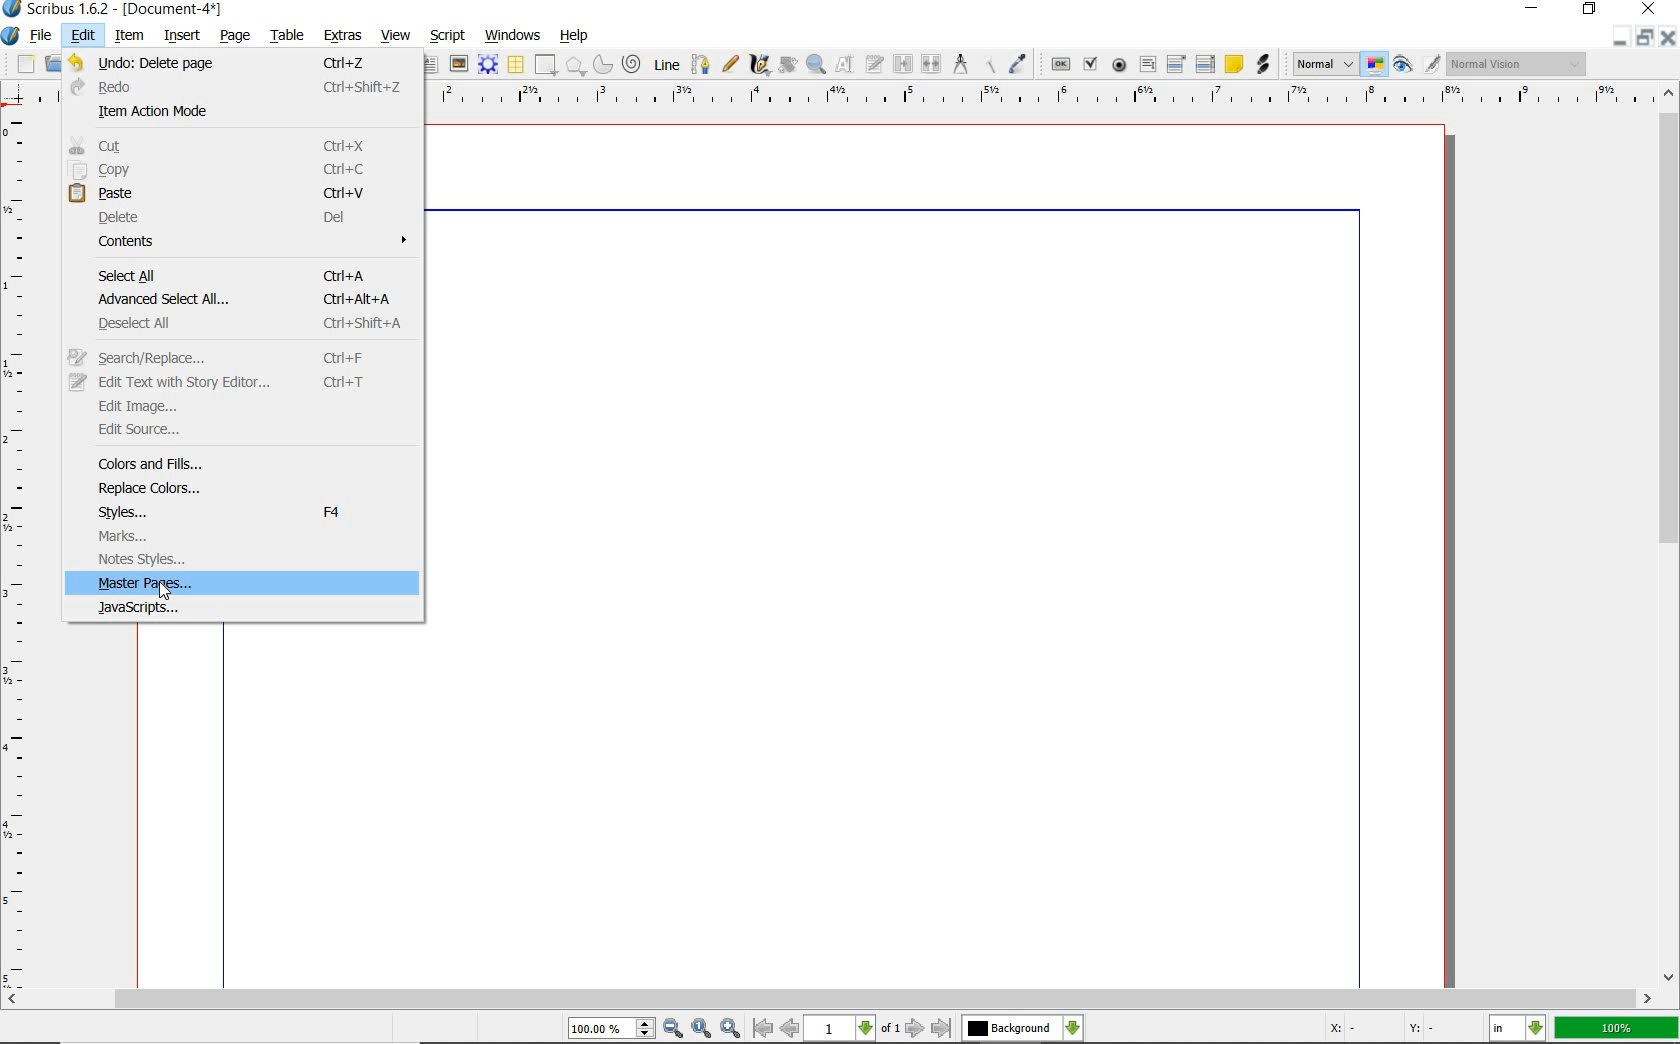 The width and height of the screenshot is (1680, 1044). What do you see at coordinates (546, 66) in the screenshot?
I see `shape` at bounding box center [546, 66].